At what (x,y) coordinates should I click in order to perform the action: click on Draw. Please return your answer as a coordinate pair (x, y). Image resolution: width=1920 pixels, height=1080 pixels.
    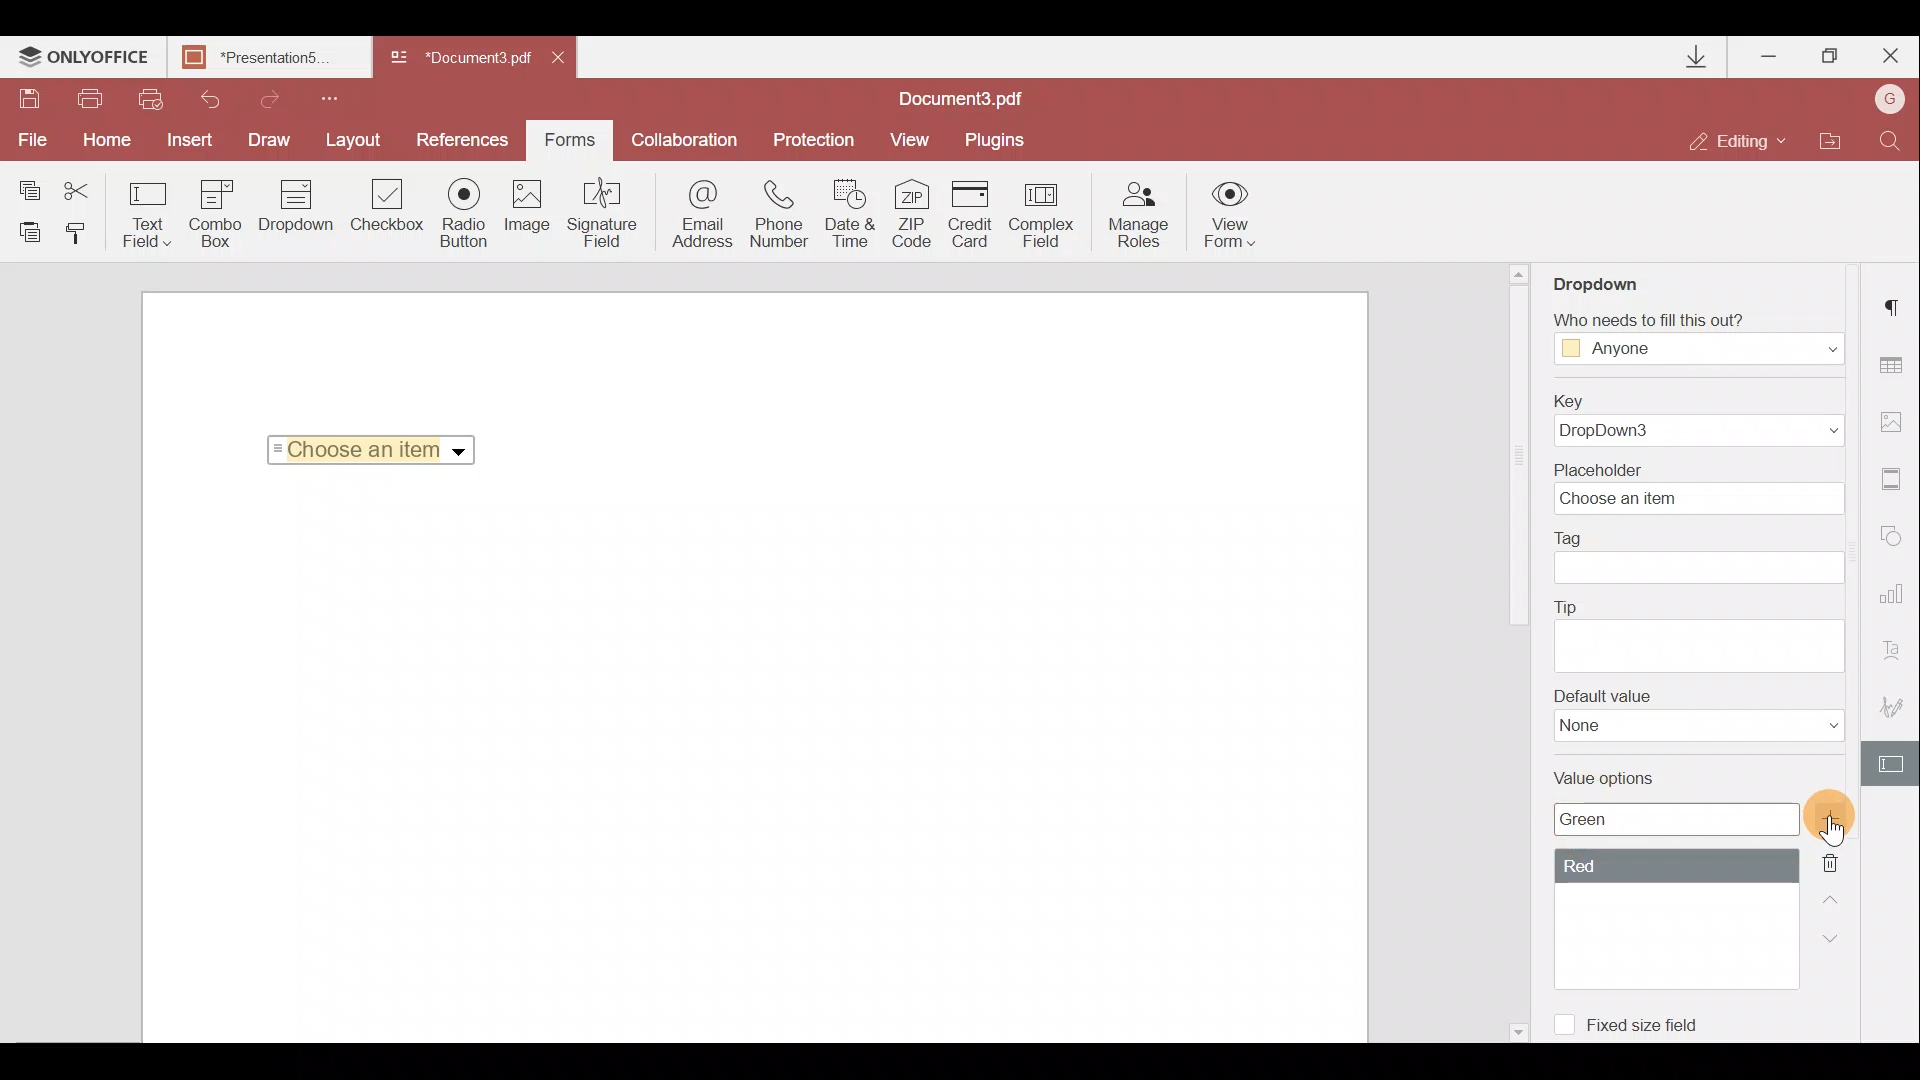
    Looking at the image, I should click on (274, 140).